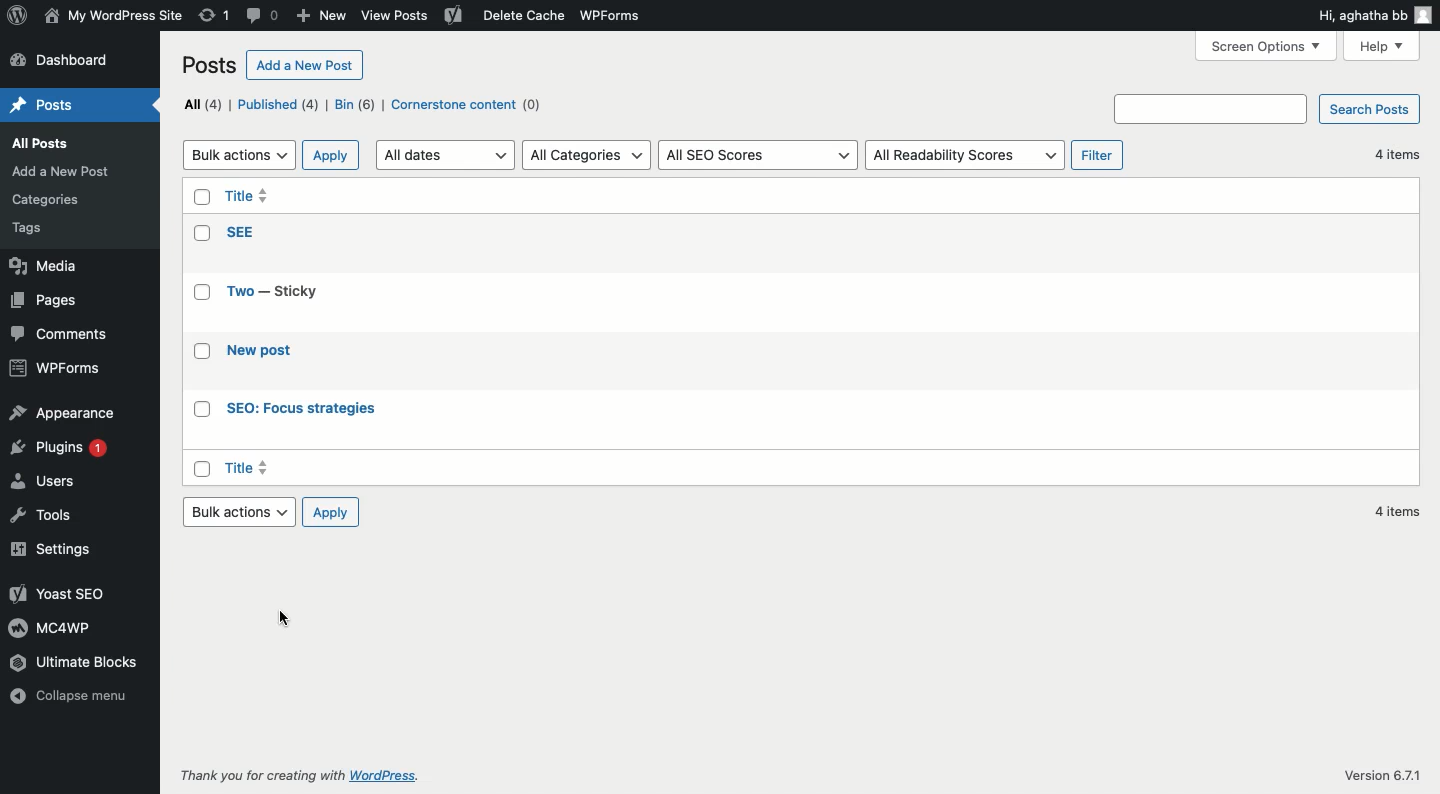 The image size is (1440, 794). I want to click on Post, so click(49, 105).